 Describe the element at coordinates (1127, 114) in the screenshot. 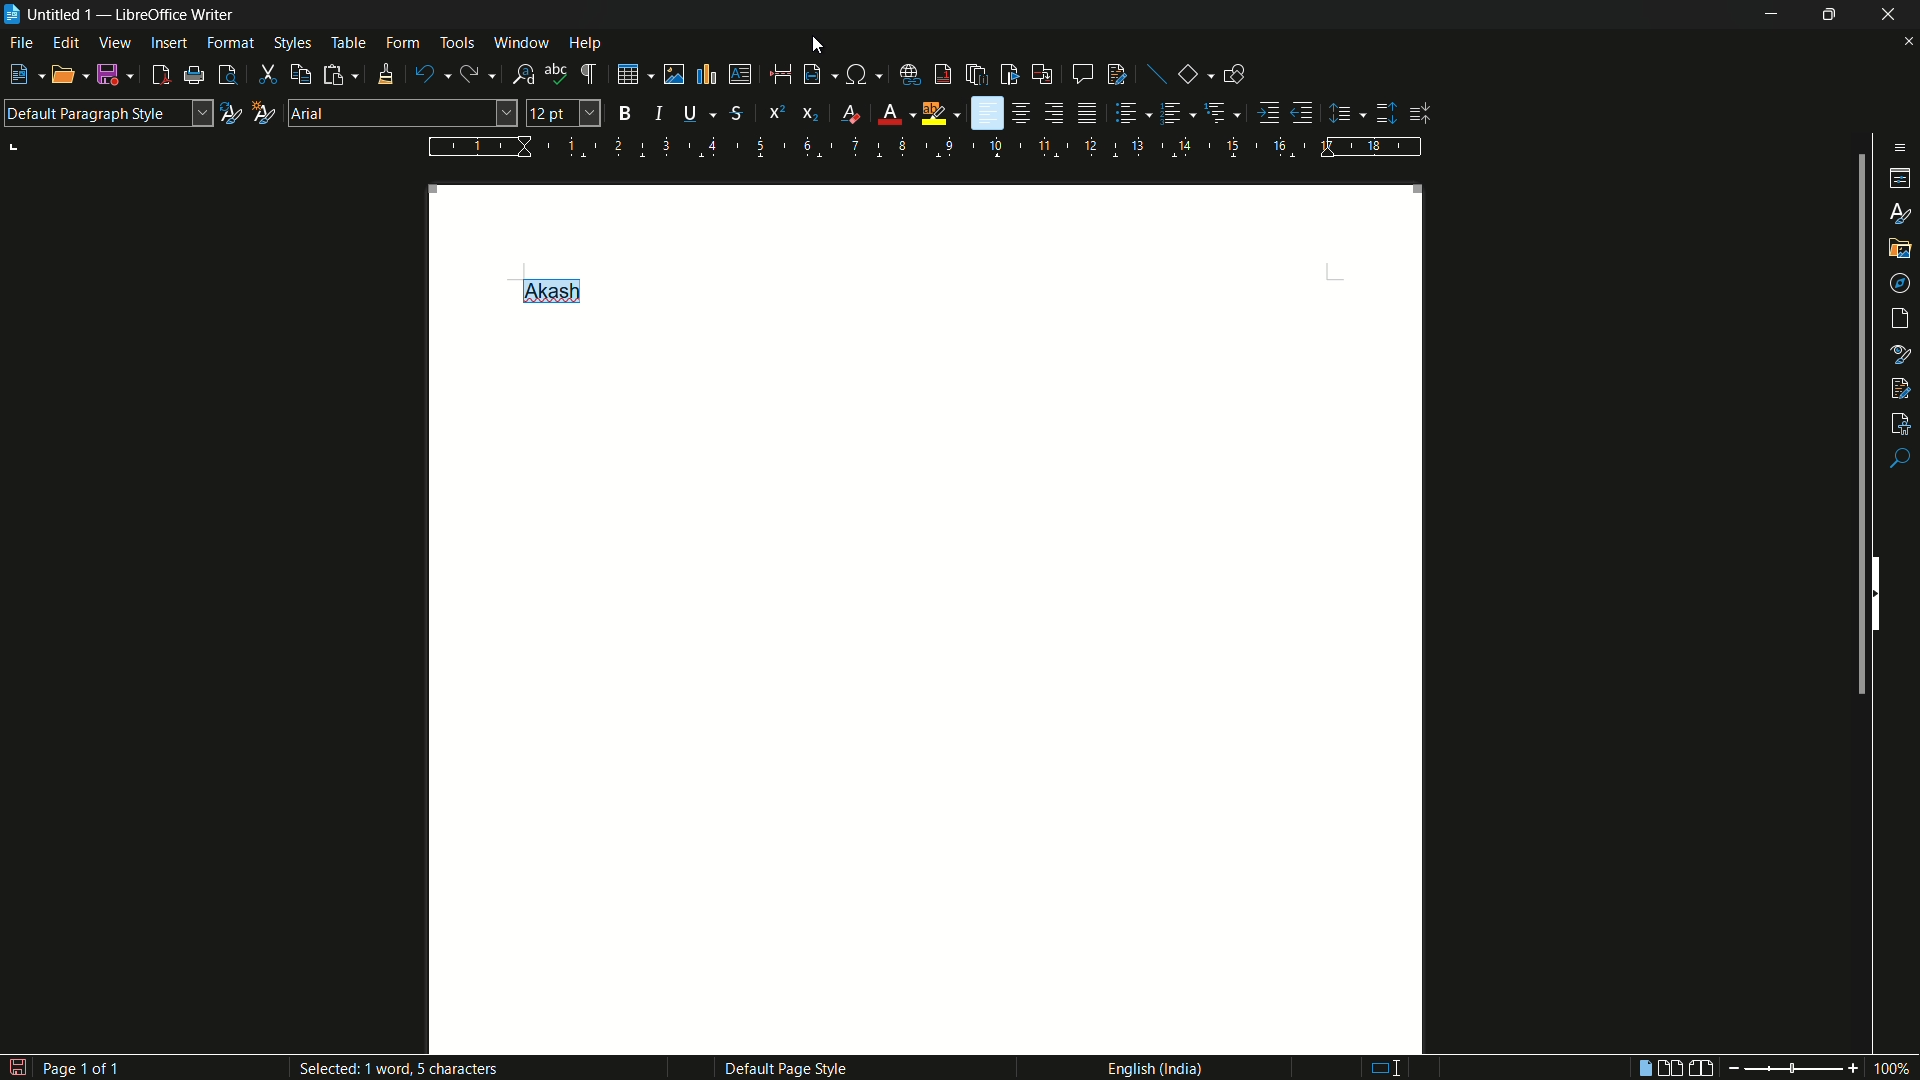

I see `bullet points` at that location.